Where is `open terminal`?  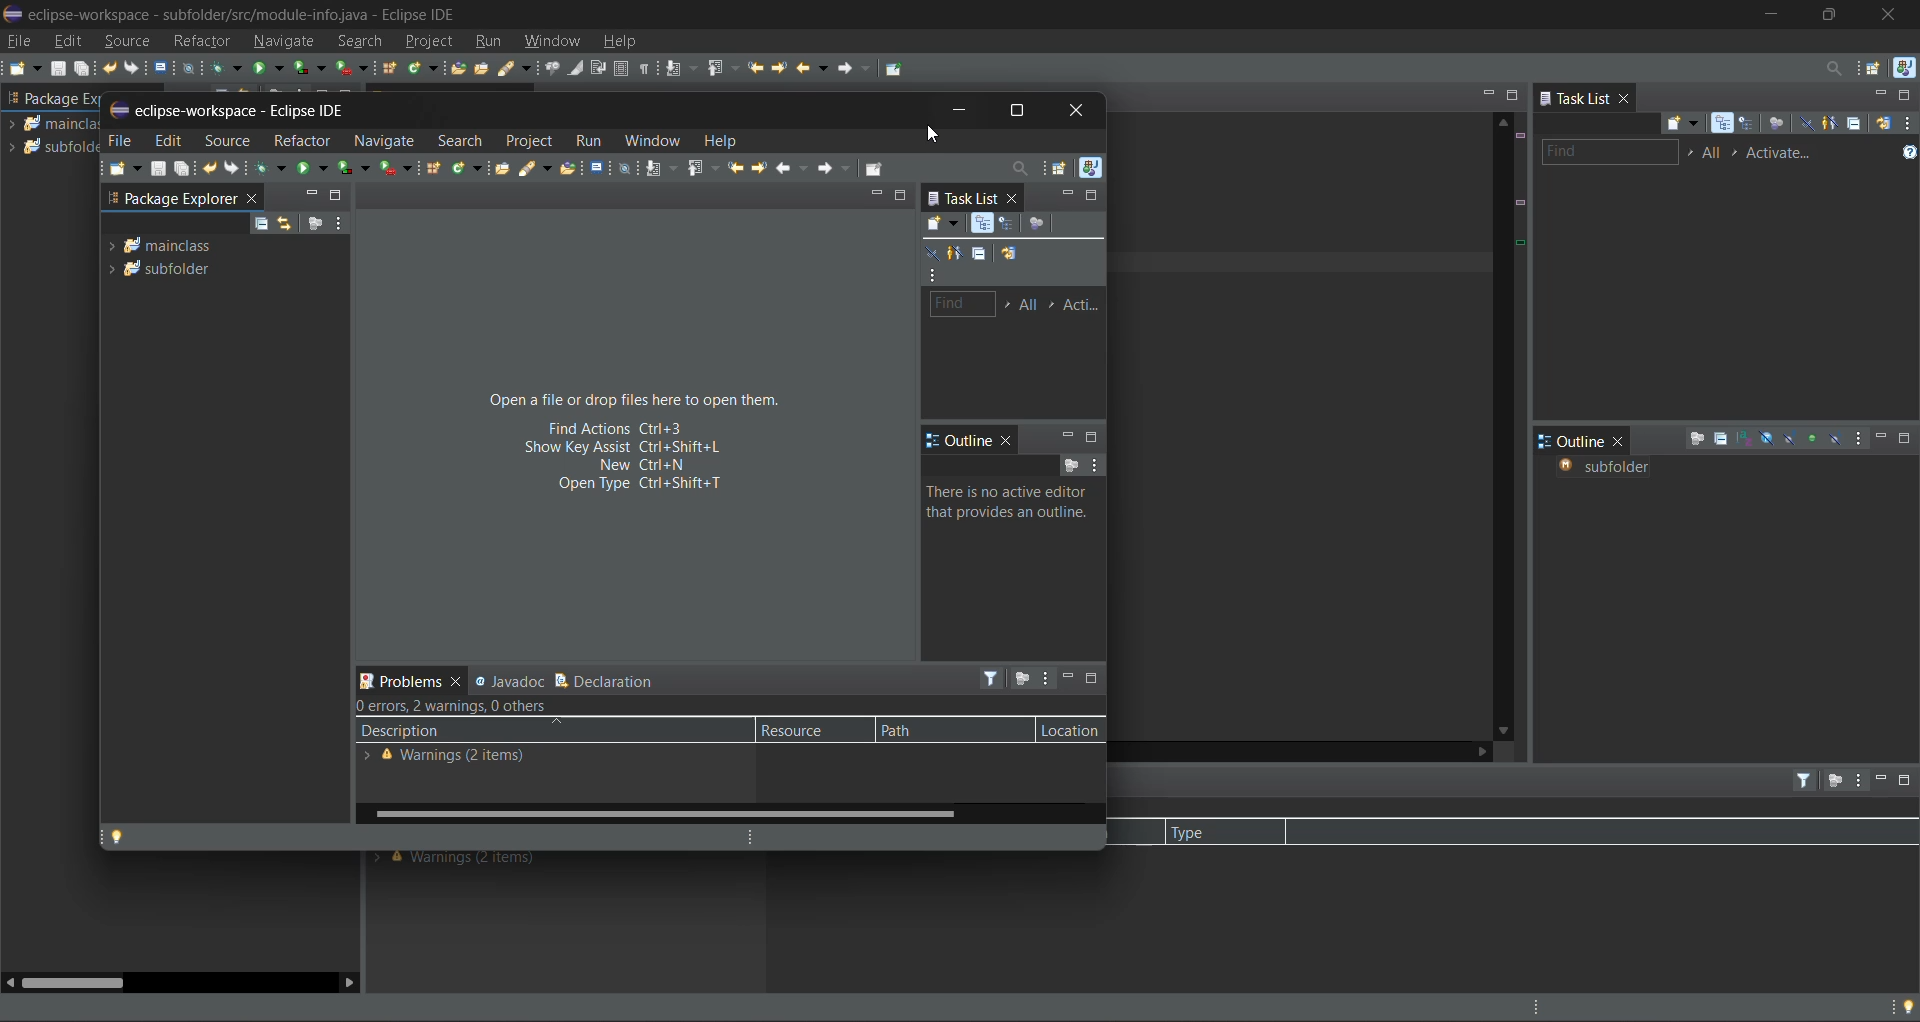
open terminal is located at coordinates (595, 169).